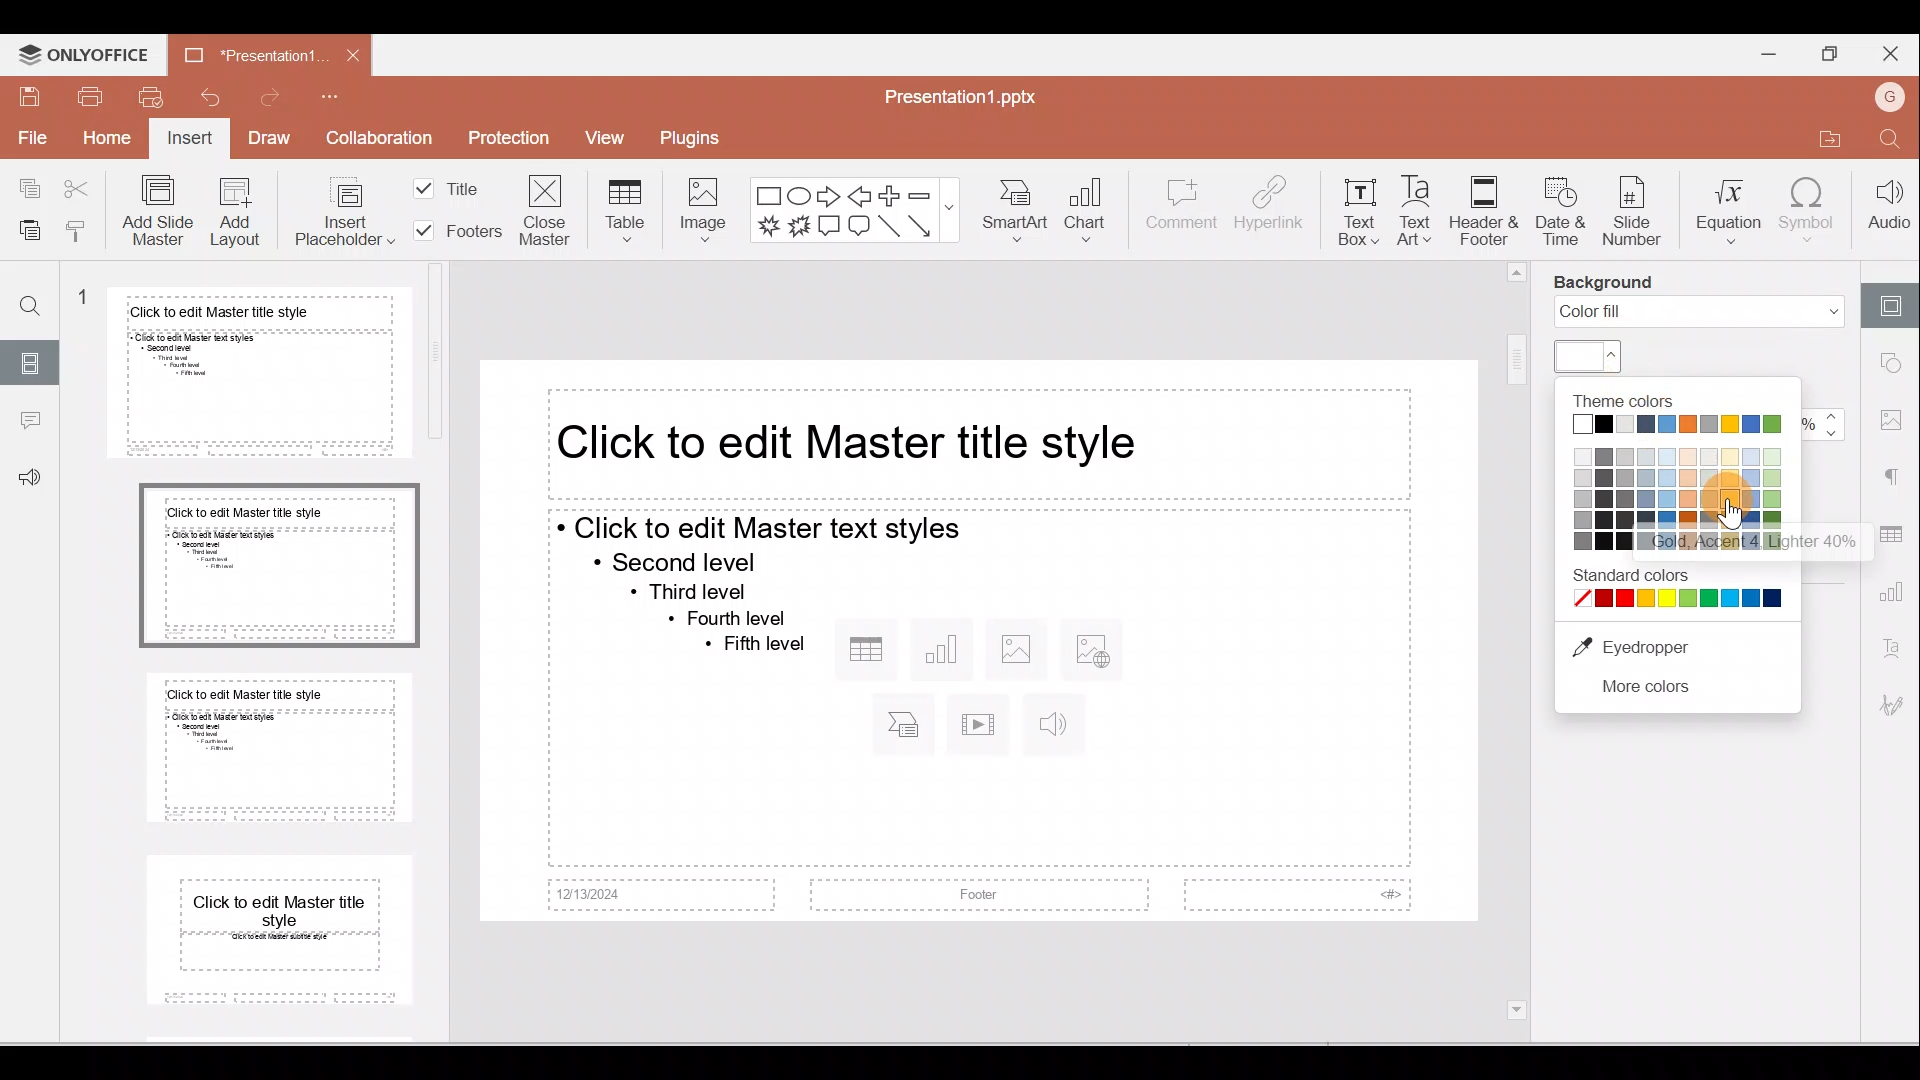  Describe the element at coordinates (32, 361) in the screenshot. I see `Slide` at that location.